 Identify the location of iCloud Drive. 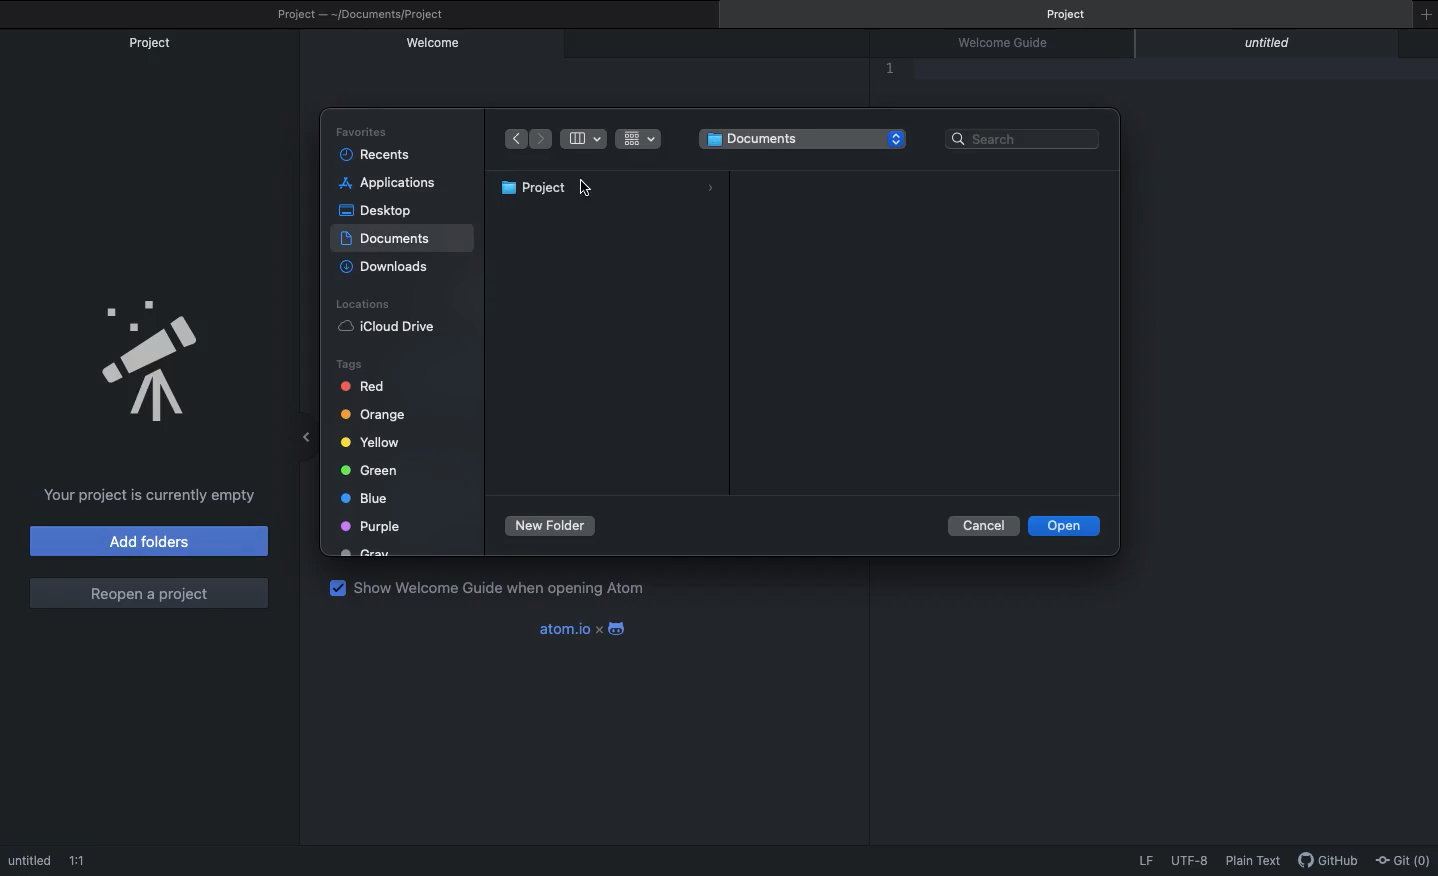
(391, 326).